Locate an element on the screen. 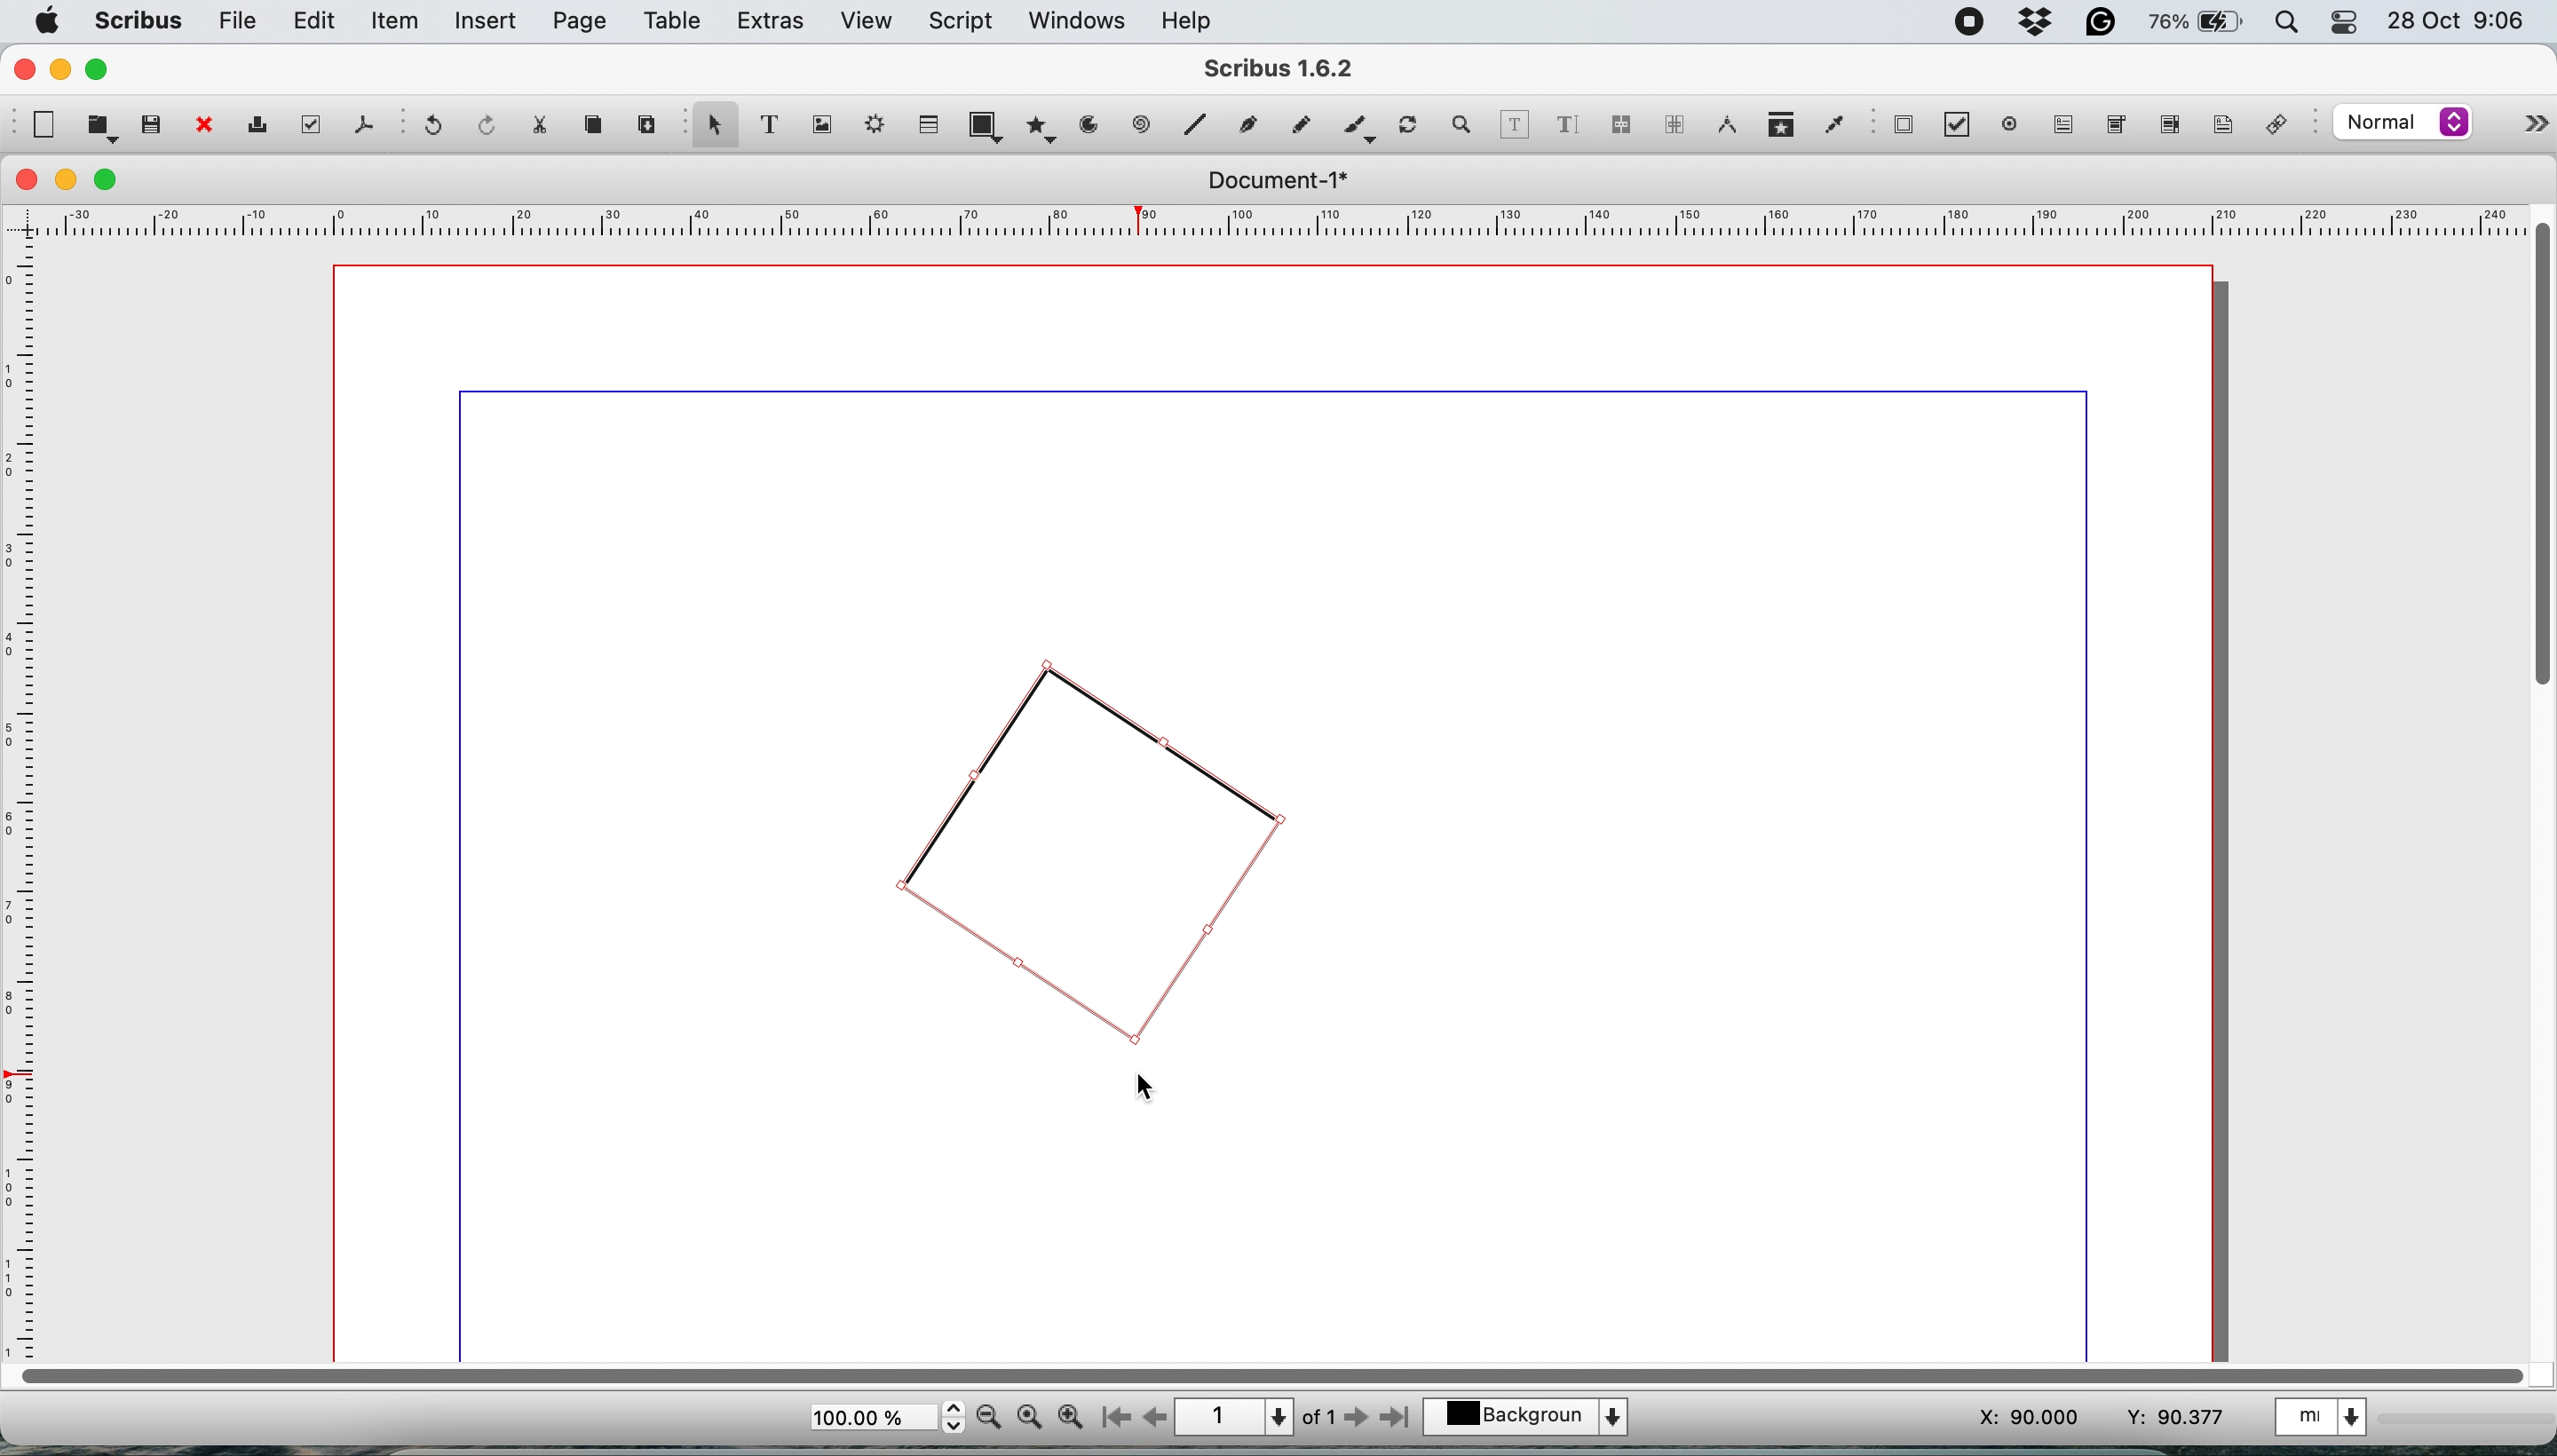  horizontal scale is located at coordinates (1265, 220).